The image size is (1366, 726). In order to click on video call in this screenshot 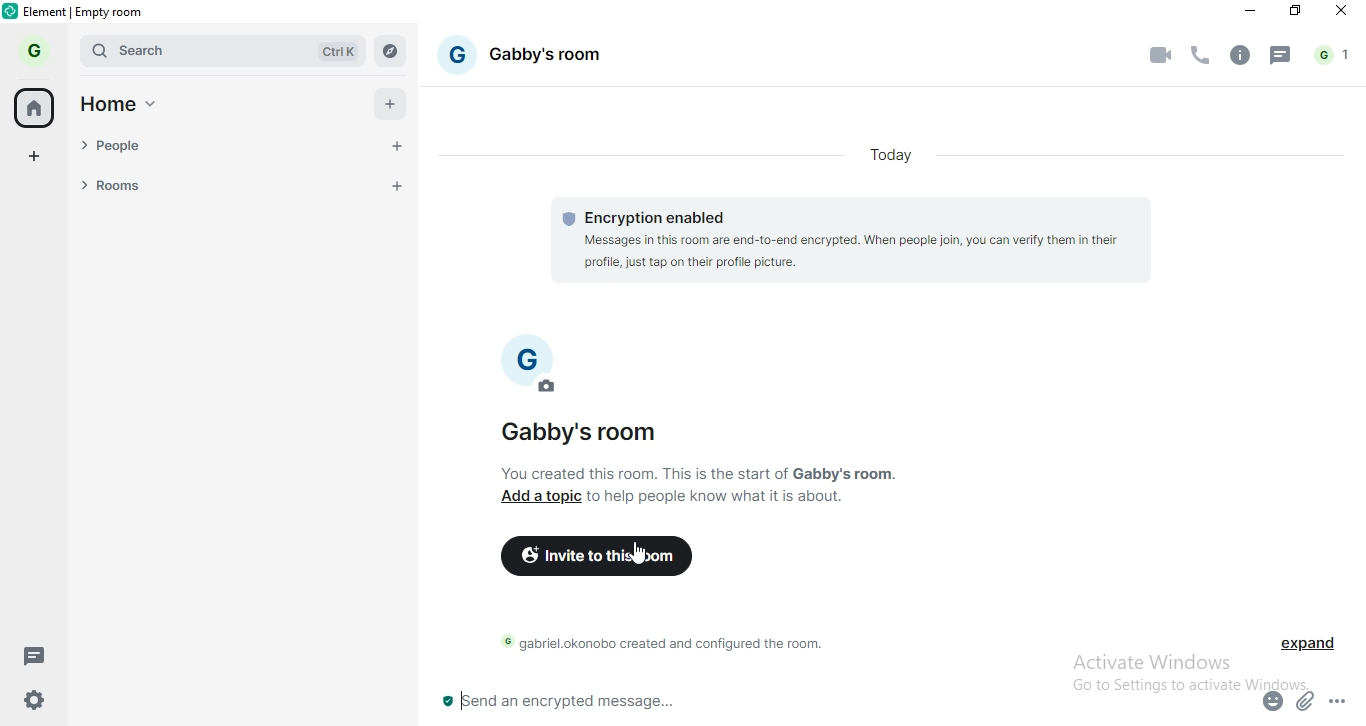, I will do `click(1157, 57)`.